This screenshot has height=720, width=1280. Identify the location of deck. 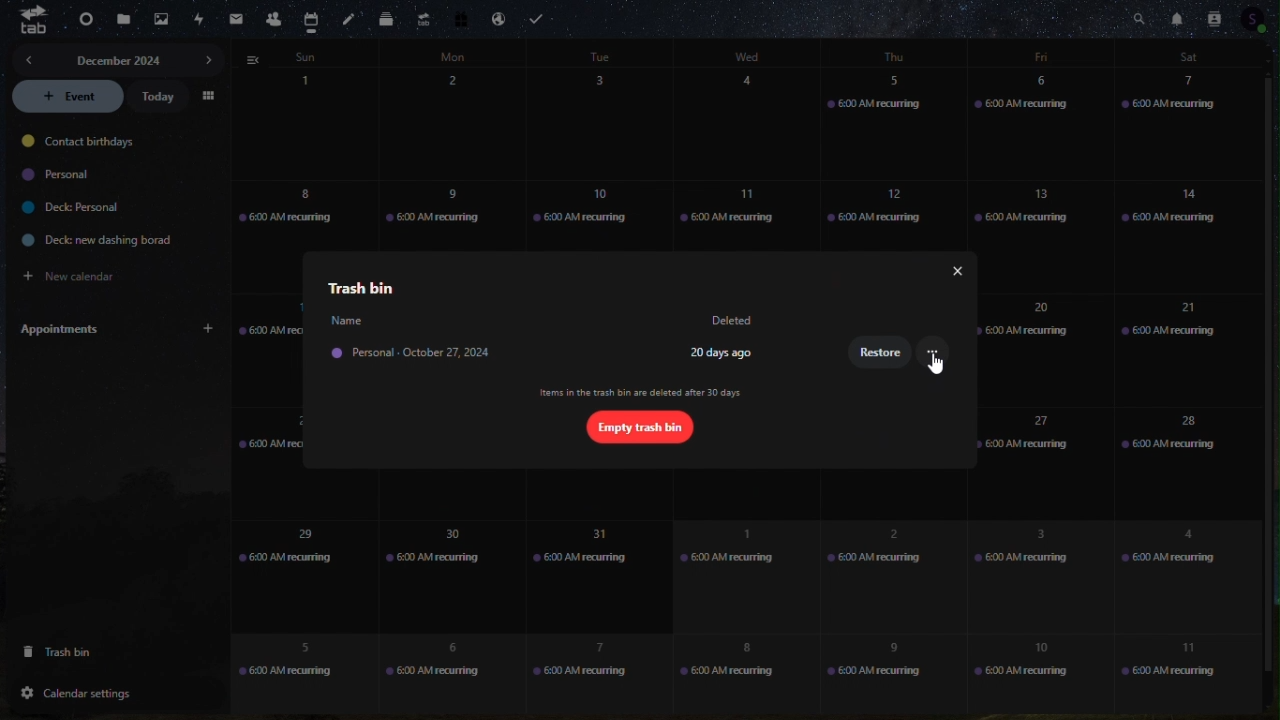
(385, 19).